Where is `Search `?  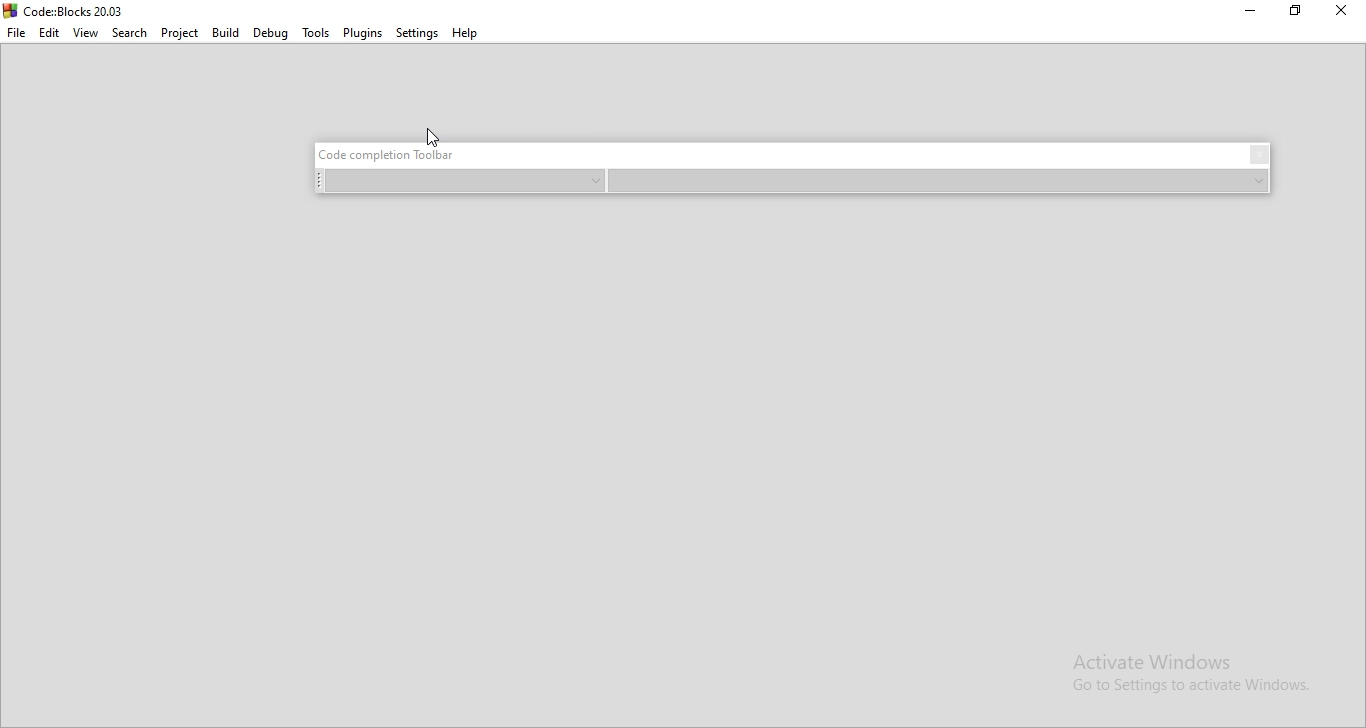 Search  is located at coordinates (130, 31).